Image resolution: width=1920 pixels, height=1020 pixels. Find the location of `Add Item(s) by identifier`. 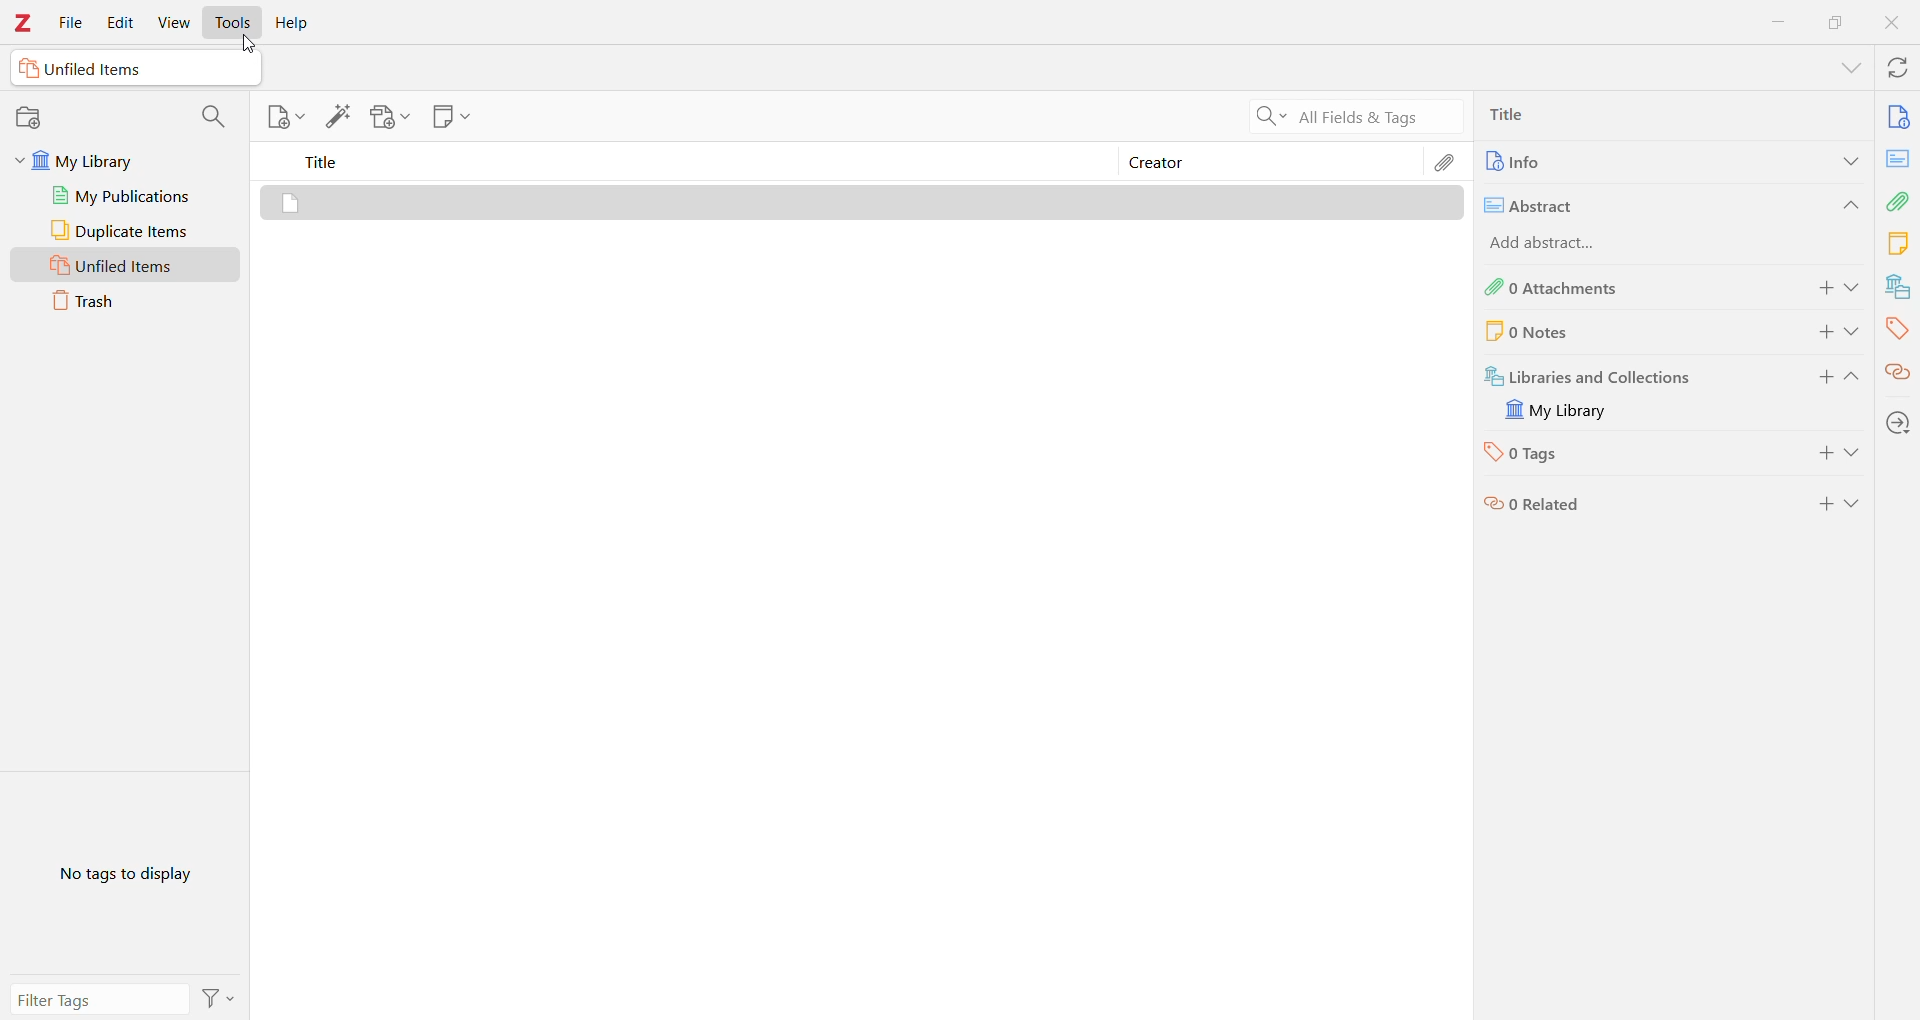

Add Item(s) by identifier is located at coordinates (333, 118).